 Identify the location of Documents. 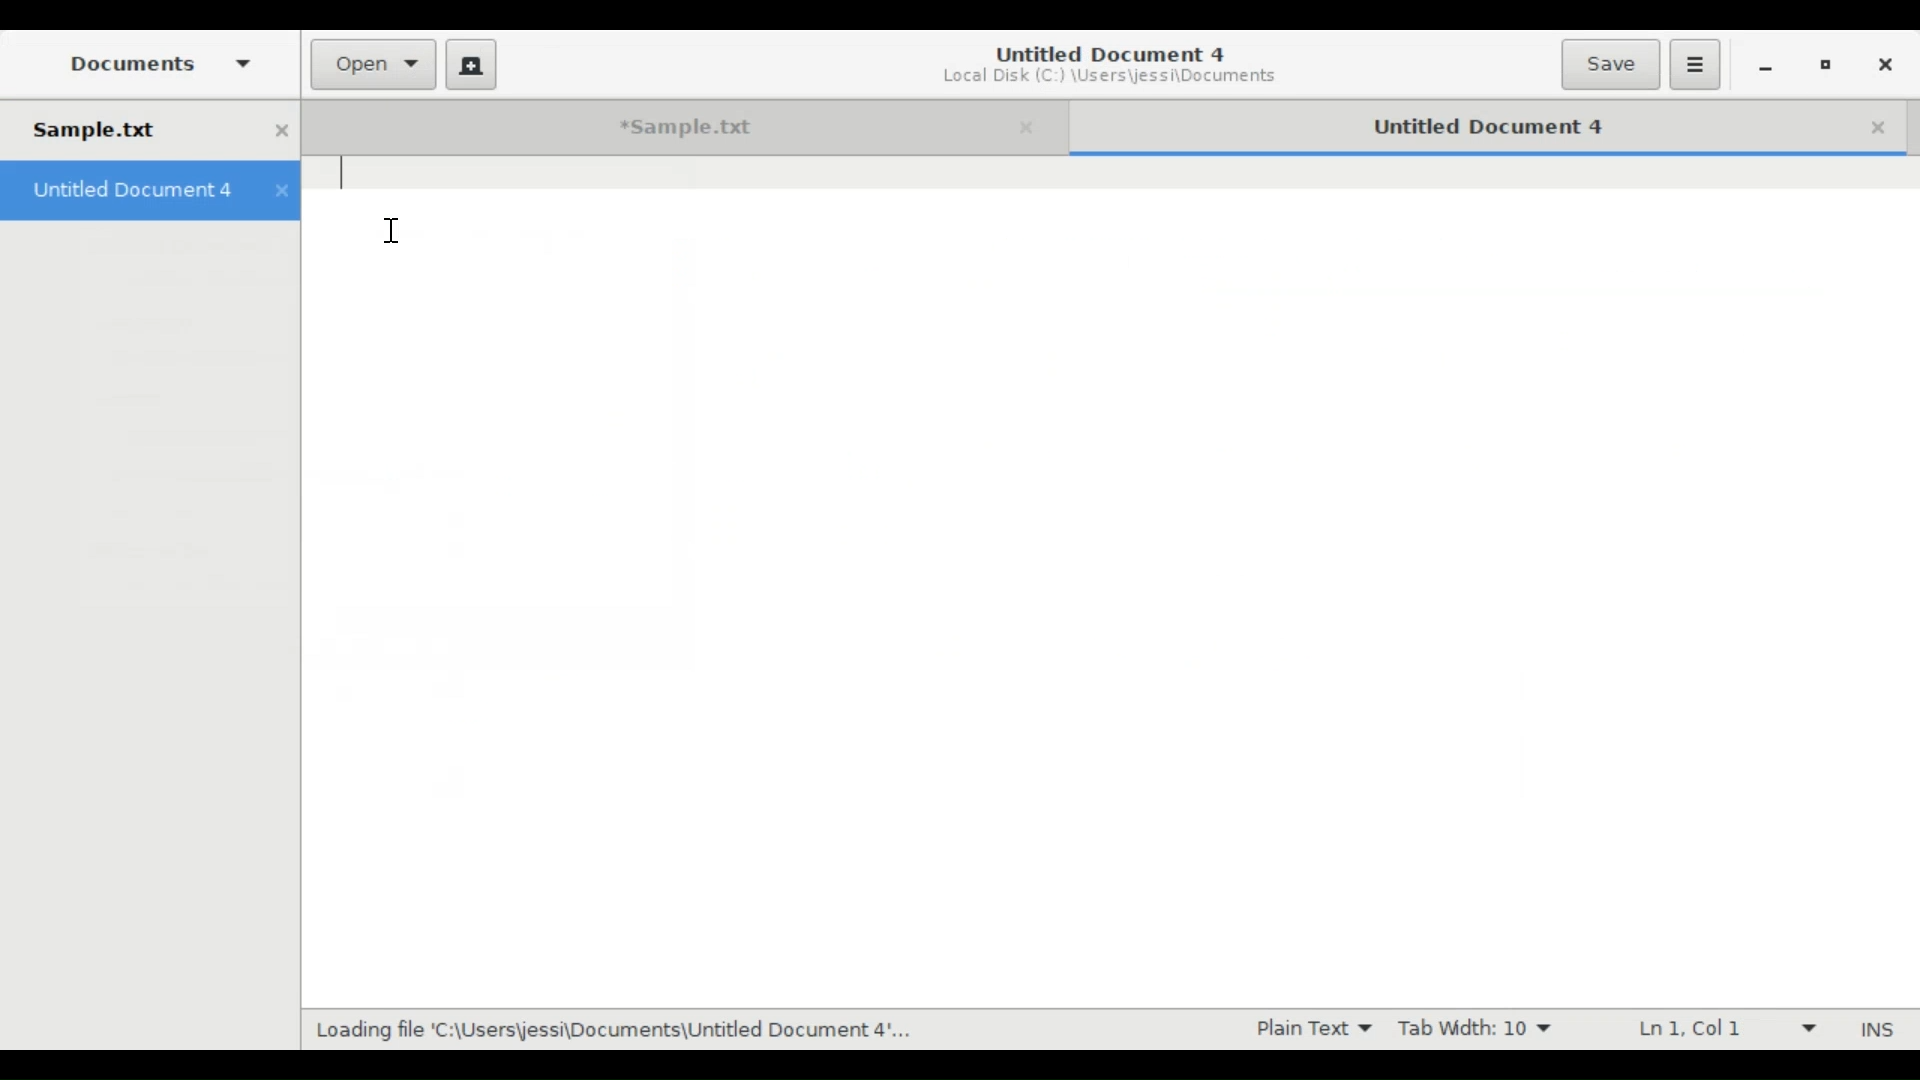
(157, 62).